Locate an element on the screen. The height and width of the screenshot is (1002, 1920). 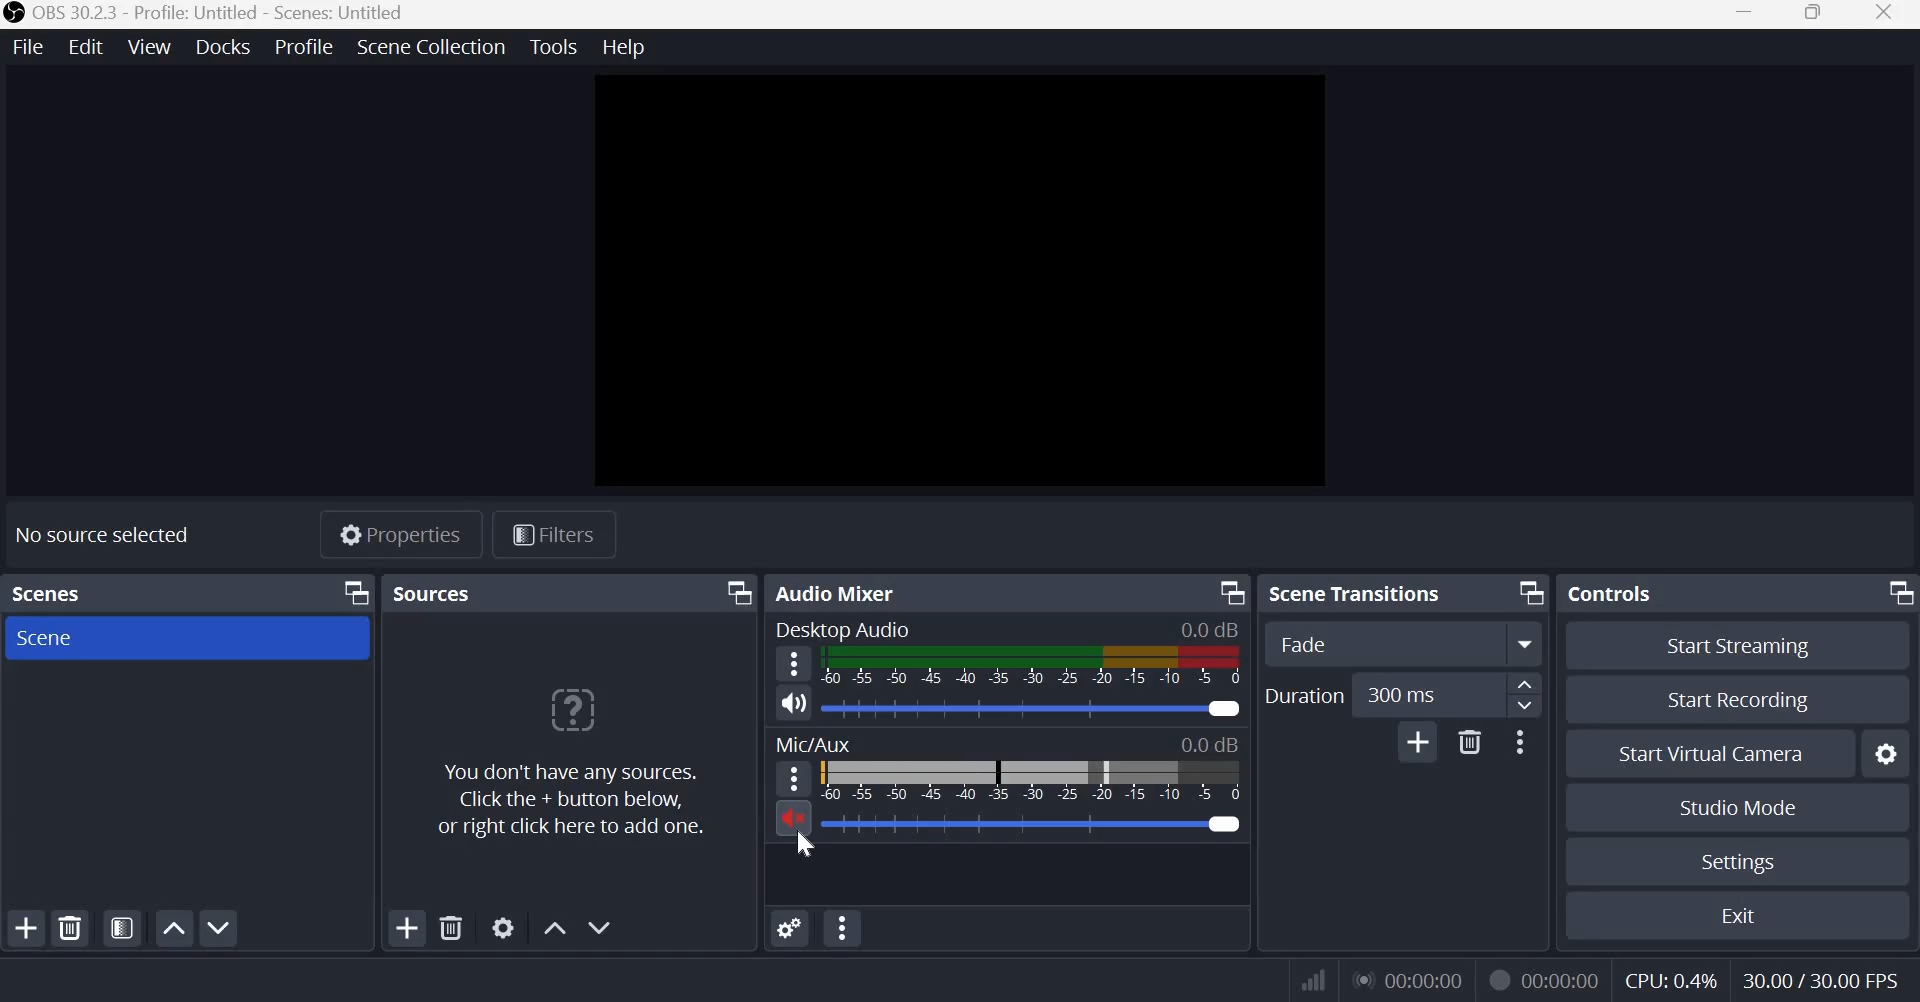
Move source(s) down is located at coordinates (600, 926).